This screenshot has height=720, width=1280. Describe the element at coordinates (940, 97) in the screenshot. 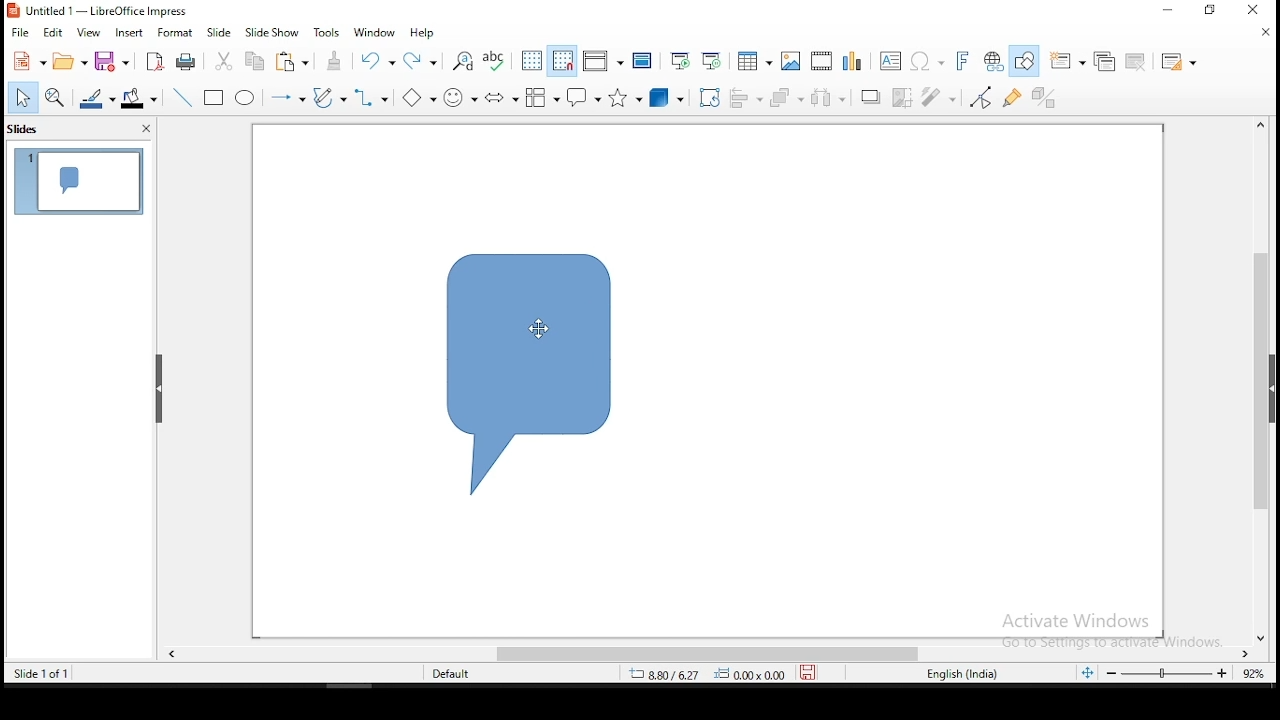

I see `filter` at that location.